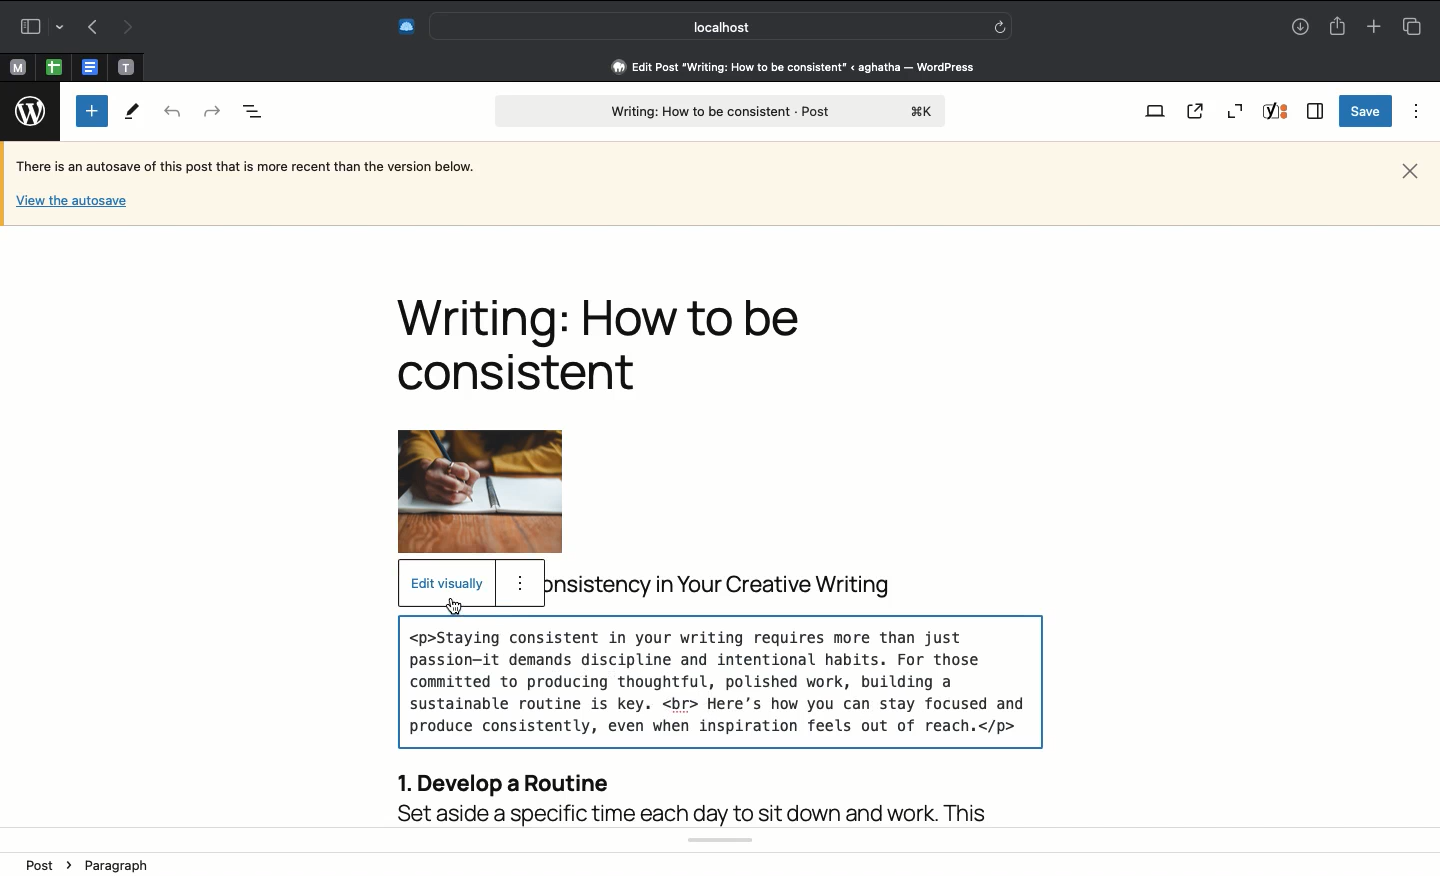  I want to click on Sidebar, so click(1316, 111).